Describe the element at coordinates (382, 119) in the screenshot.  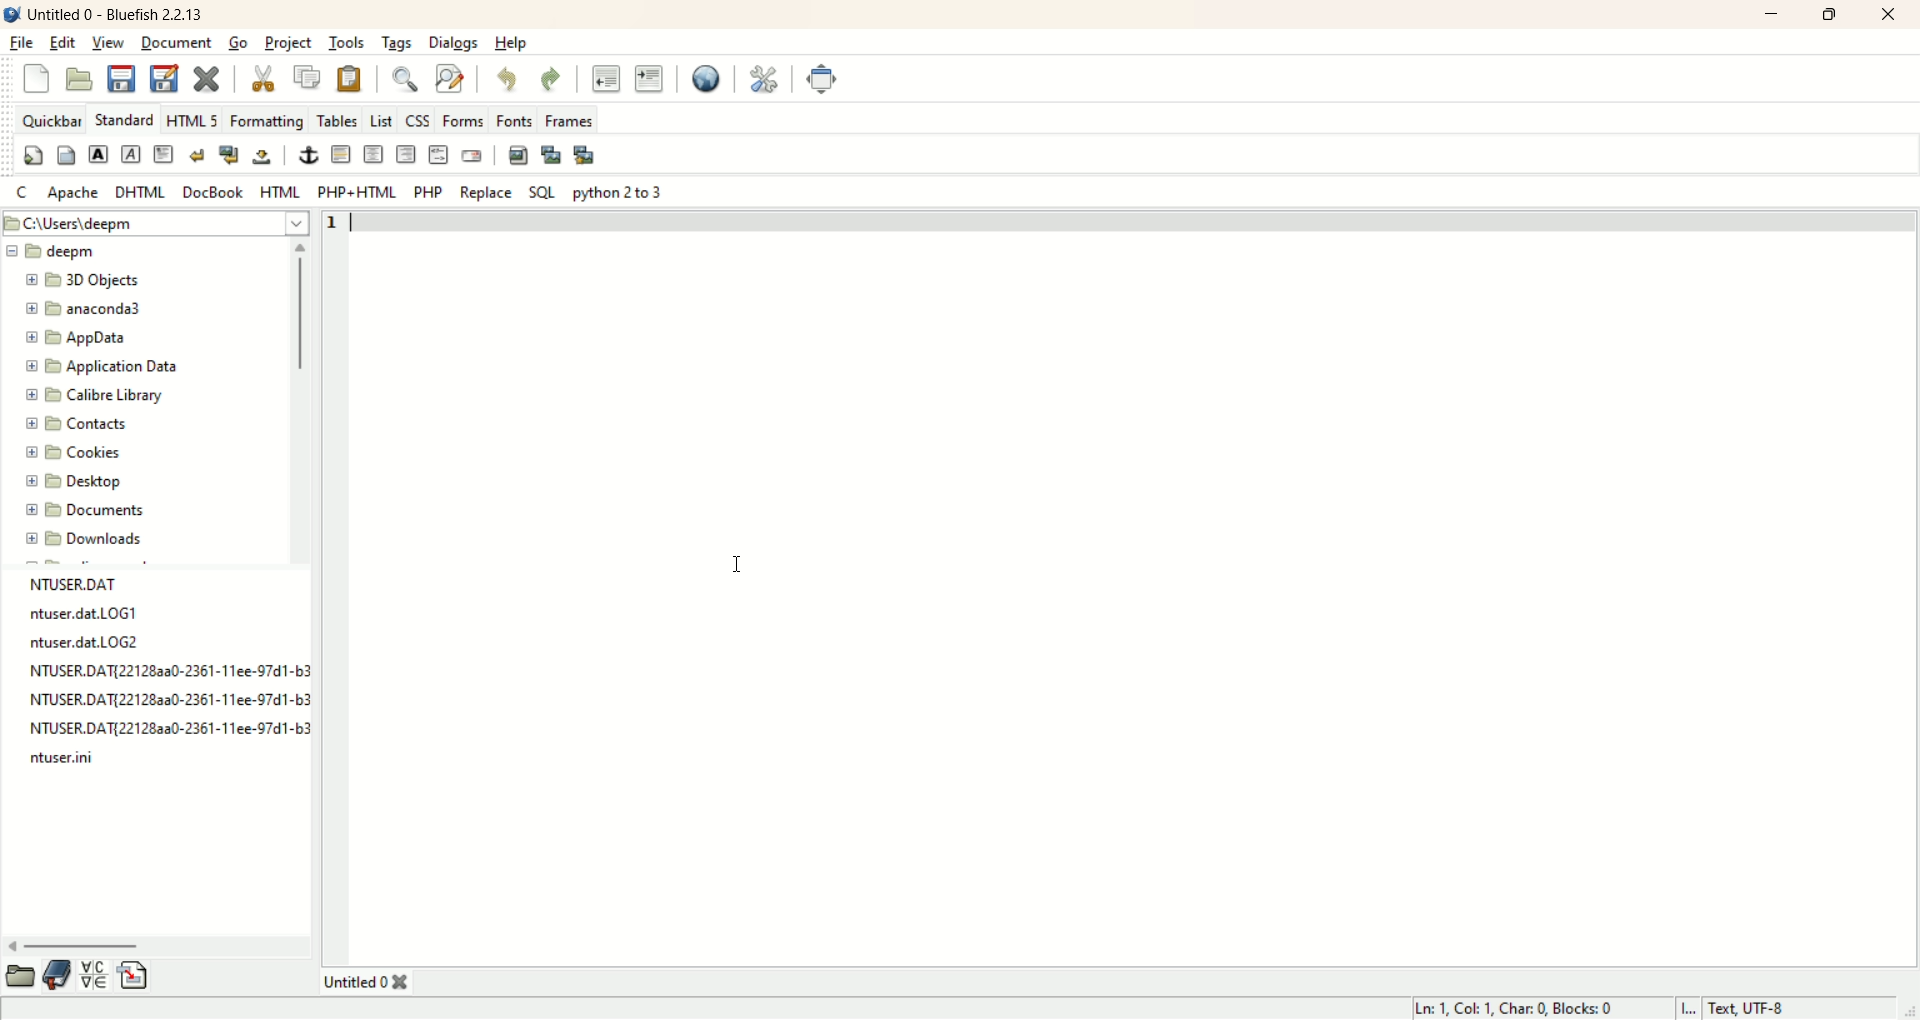
I see `list` at that location.